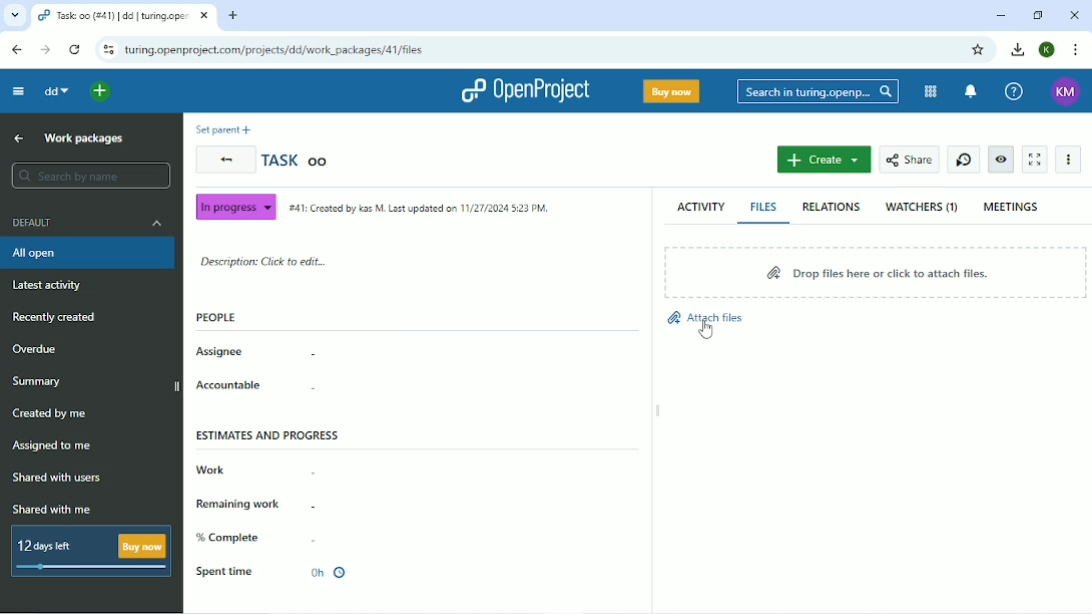  Describe the element at coordinates (276, 49) in the screenshot. I see `Site` at that location.